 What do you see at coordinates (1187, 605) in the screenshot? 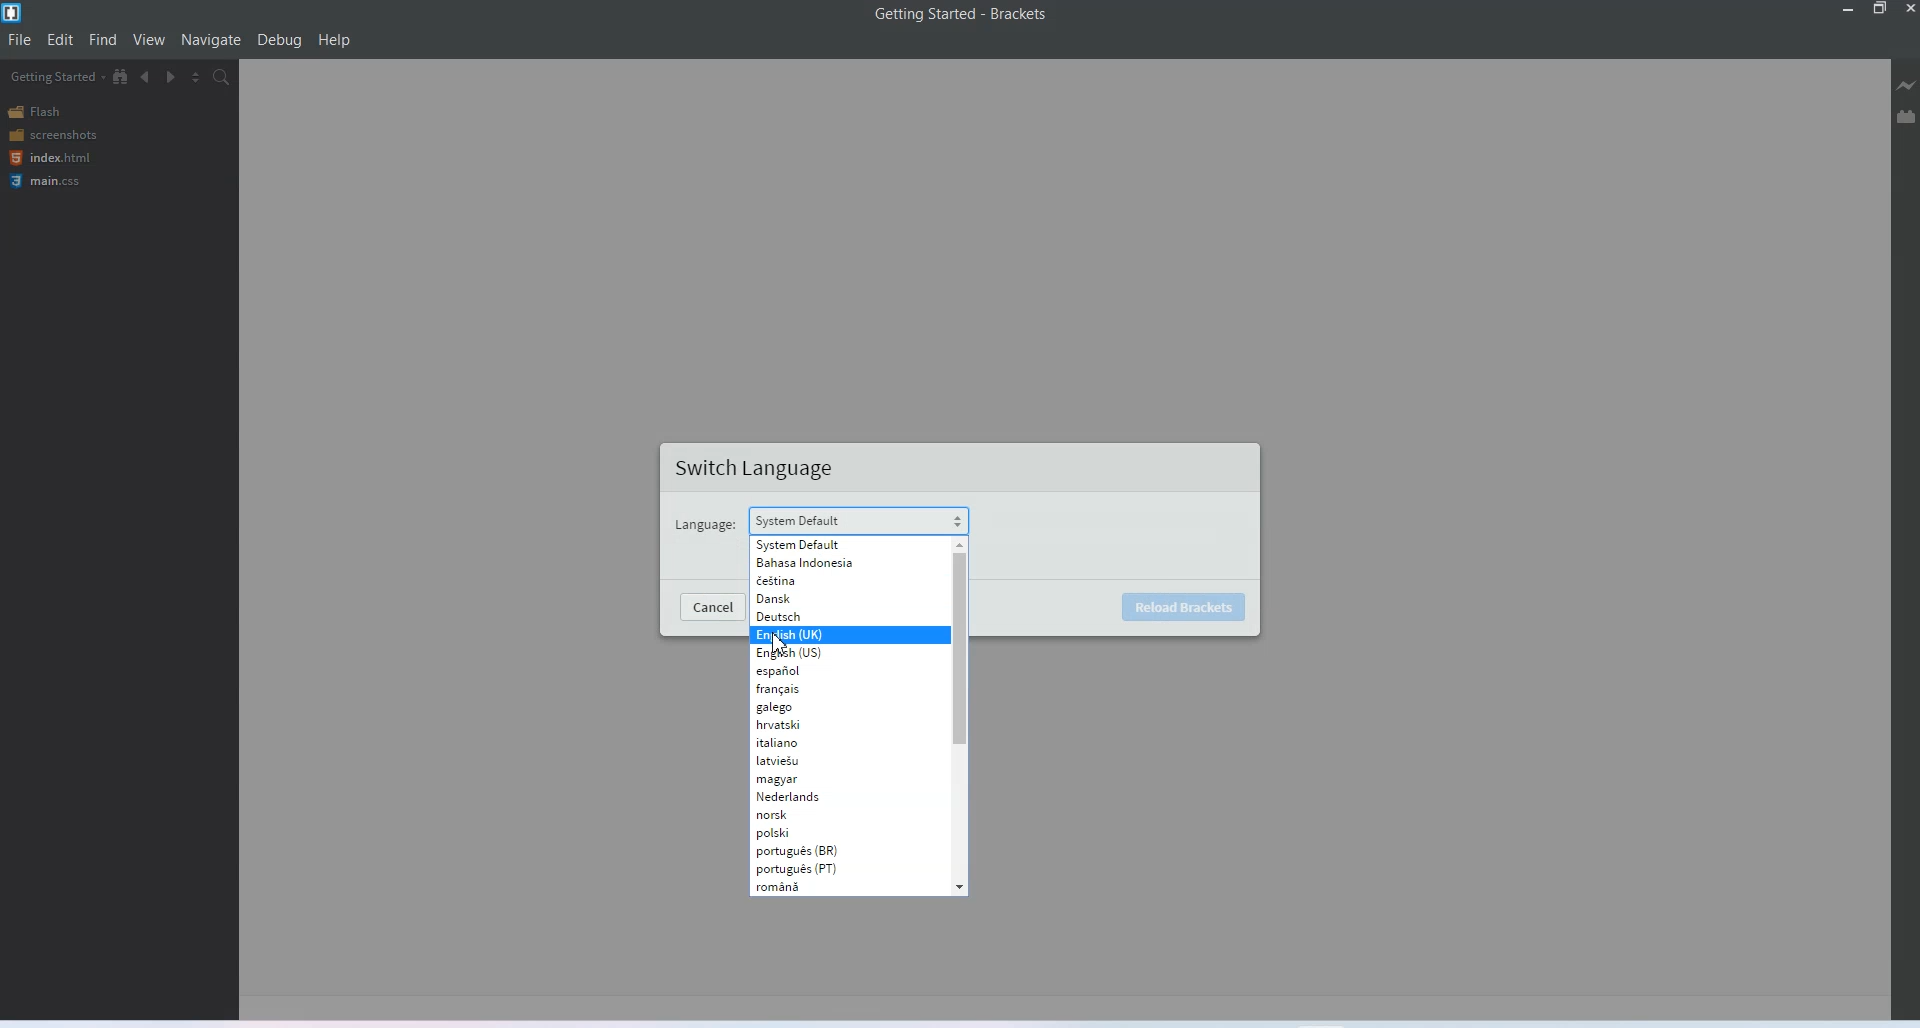
I see `reload brackets` at bounding box center [1187, 605].